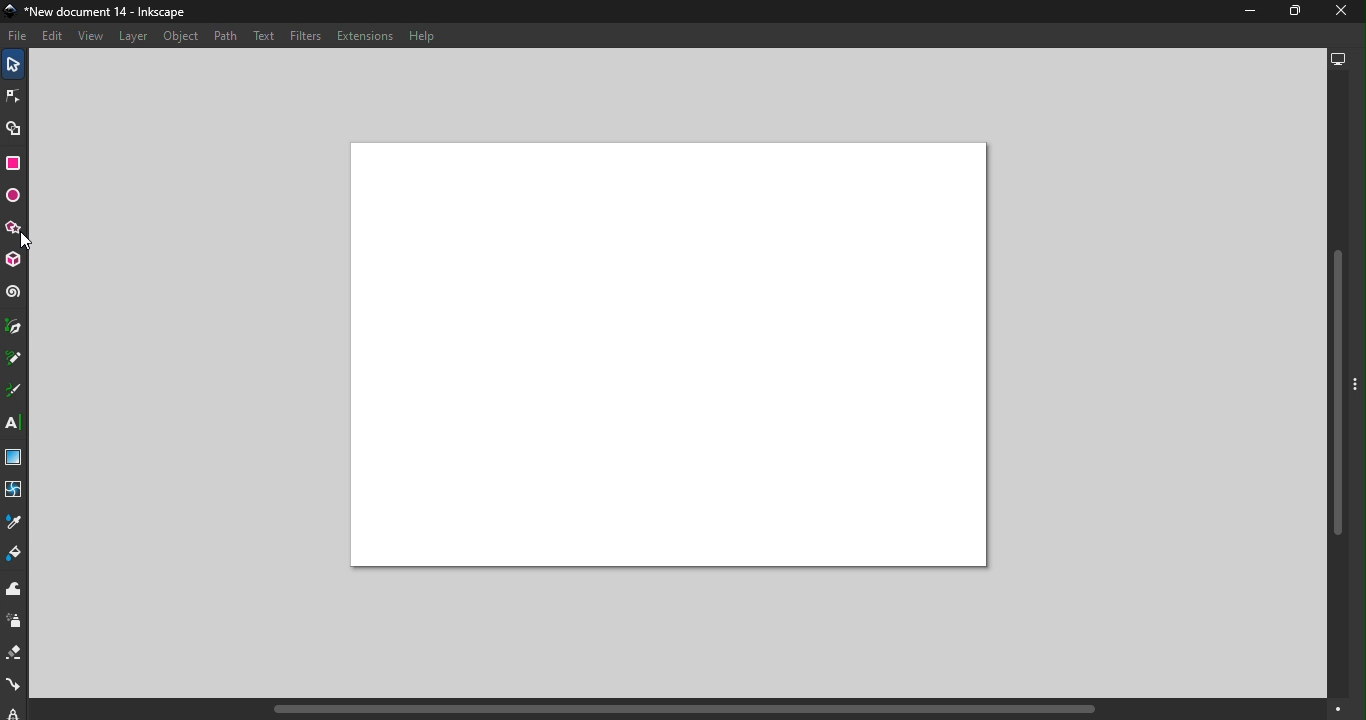  Describe the element at coordinates (263, 35) in the screenshot. I see `Text` at that location.